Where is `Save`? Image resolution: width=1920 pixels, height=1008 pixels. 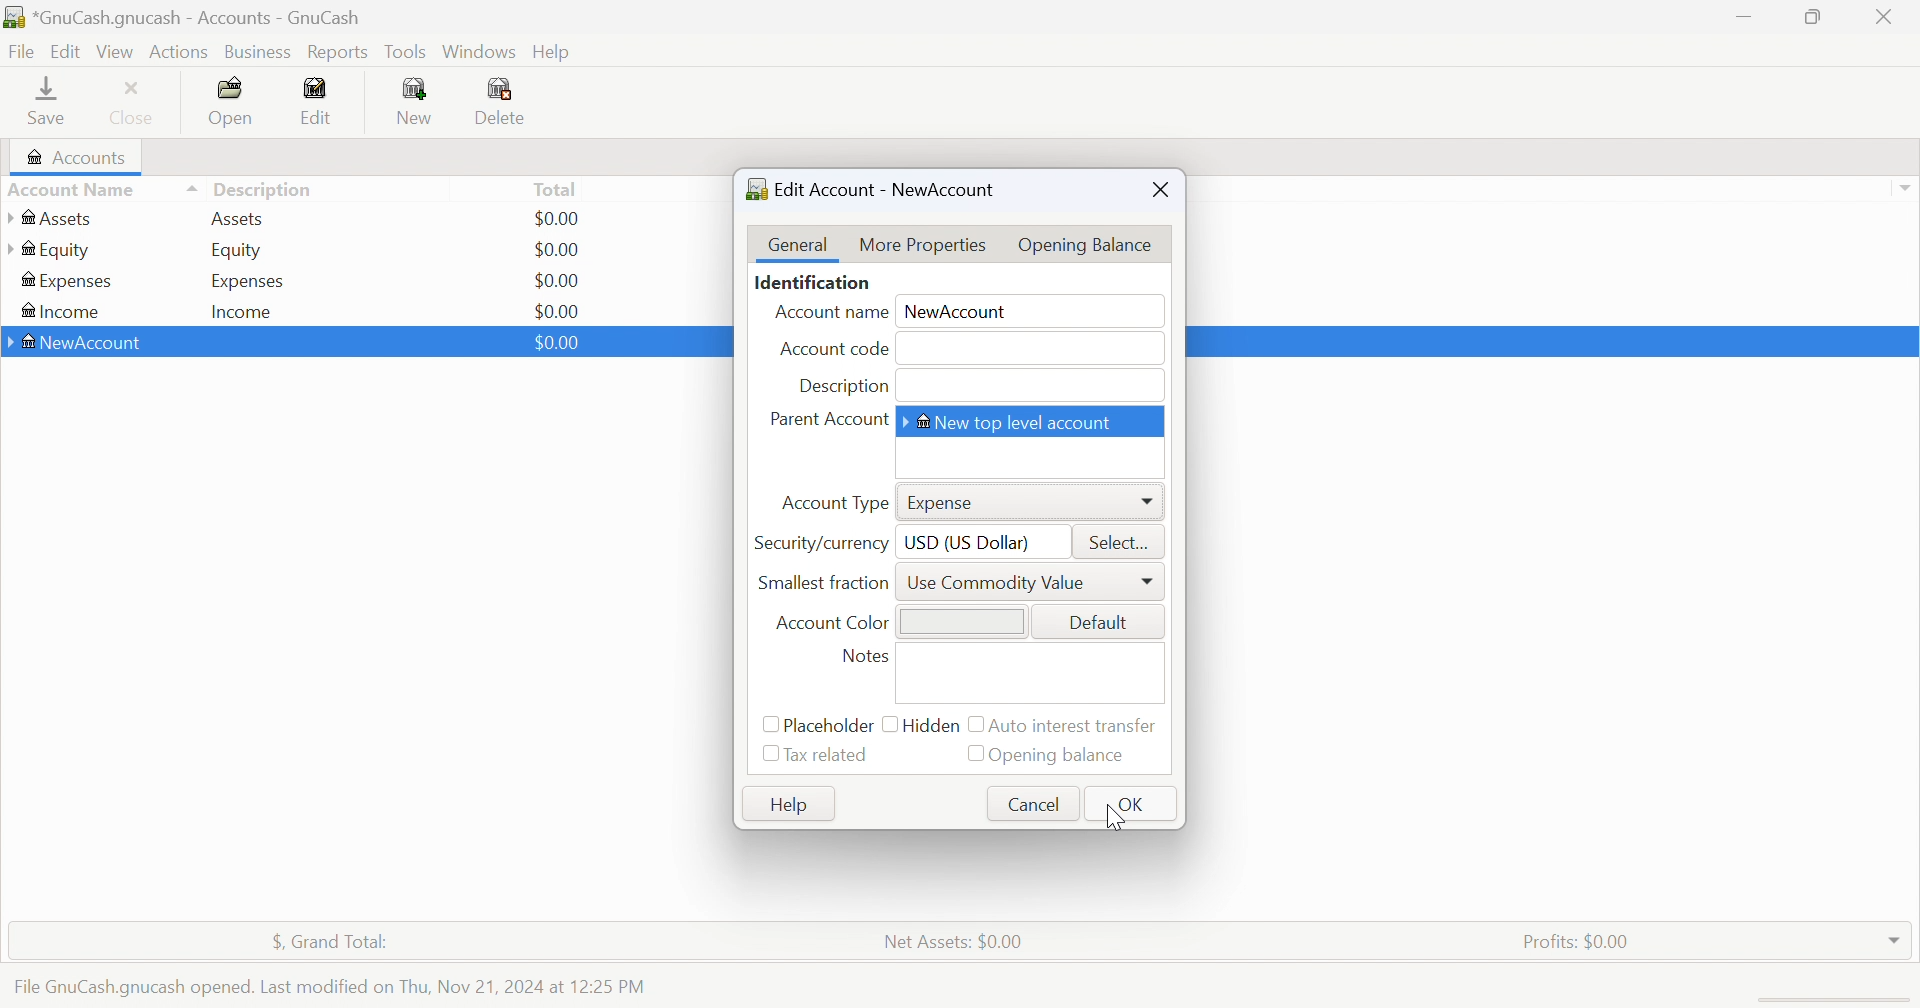
Save is located at coordinates (46, 99).